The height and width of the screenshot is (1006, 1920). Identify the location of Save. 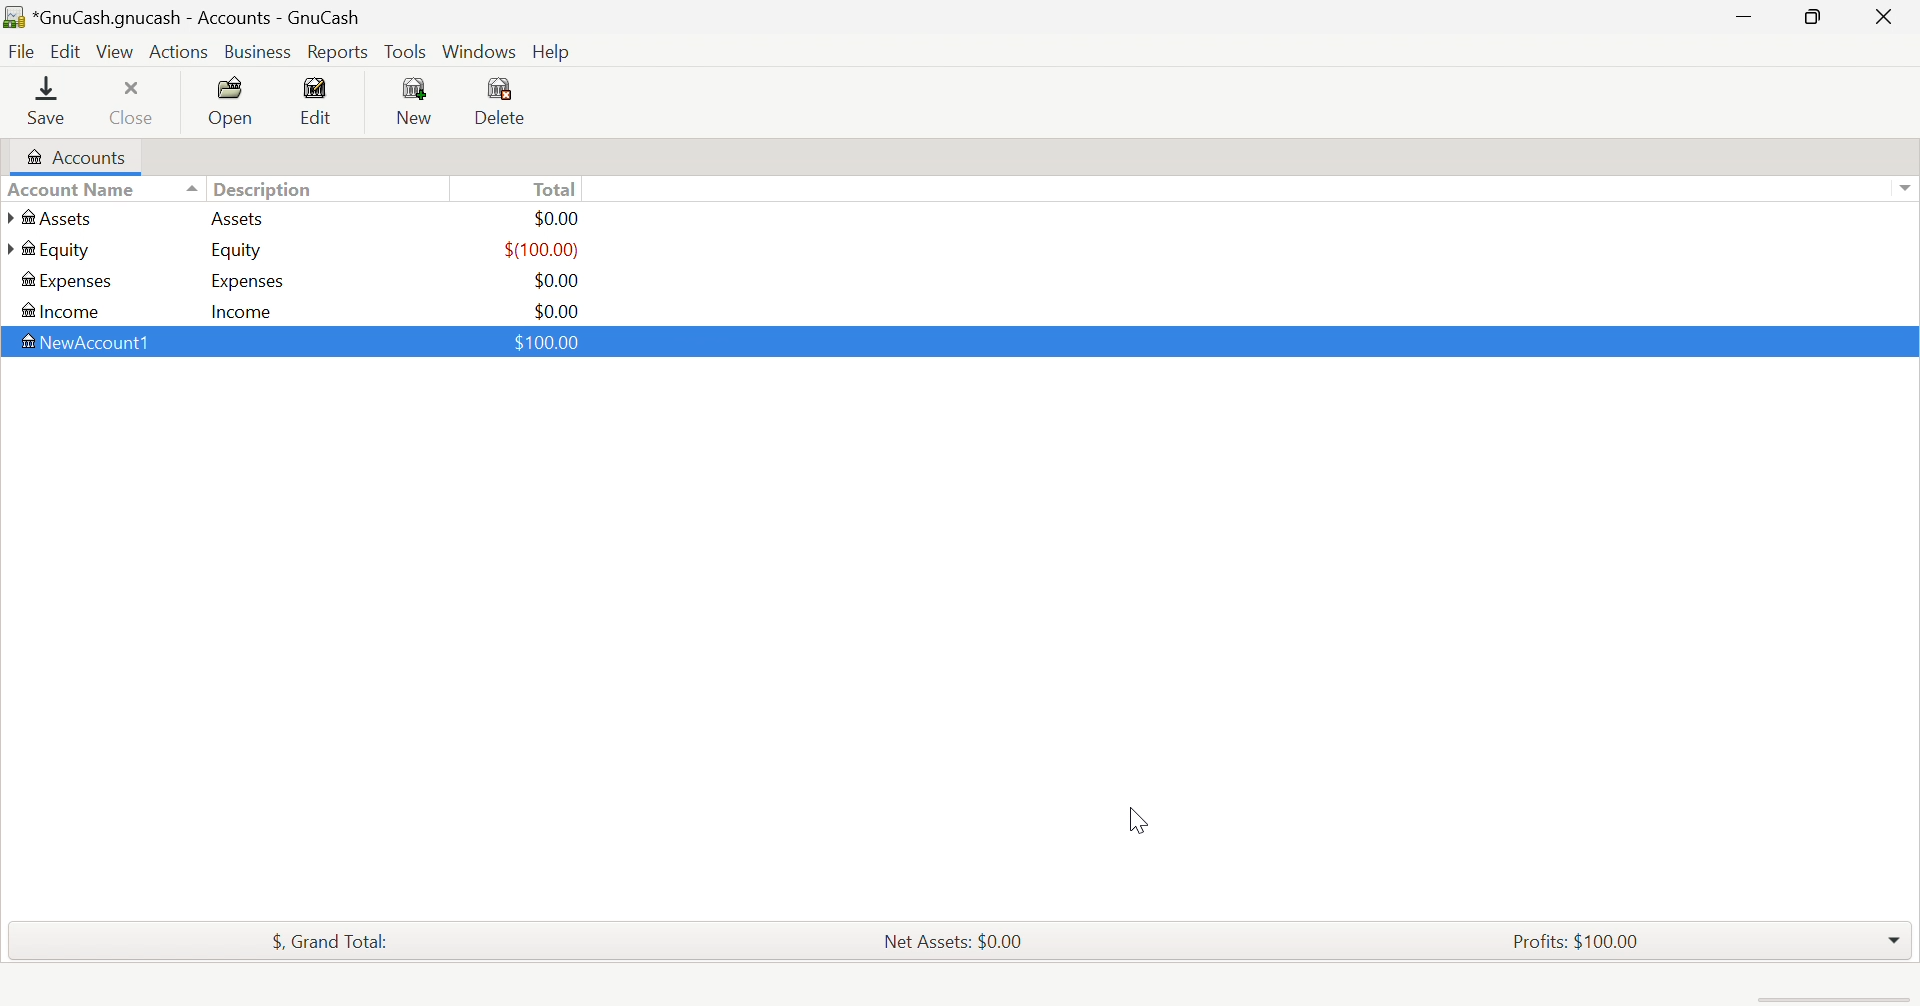
(49, 103).